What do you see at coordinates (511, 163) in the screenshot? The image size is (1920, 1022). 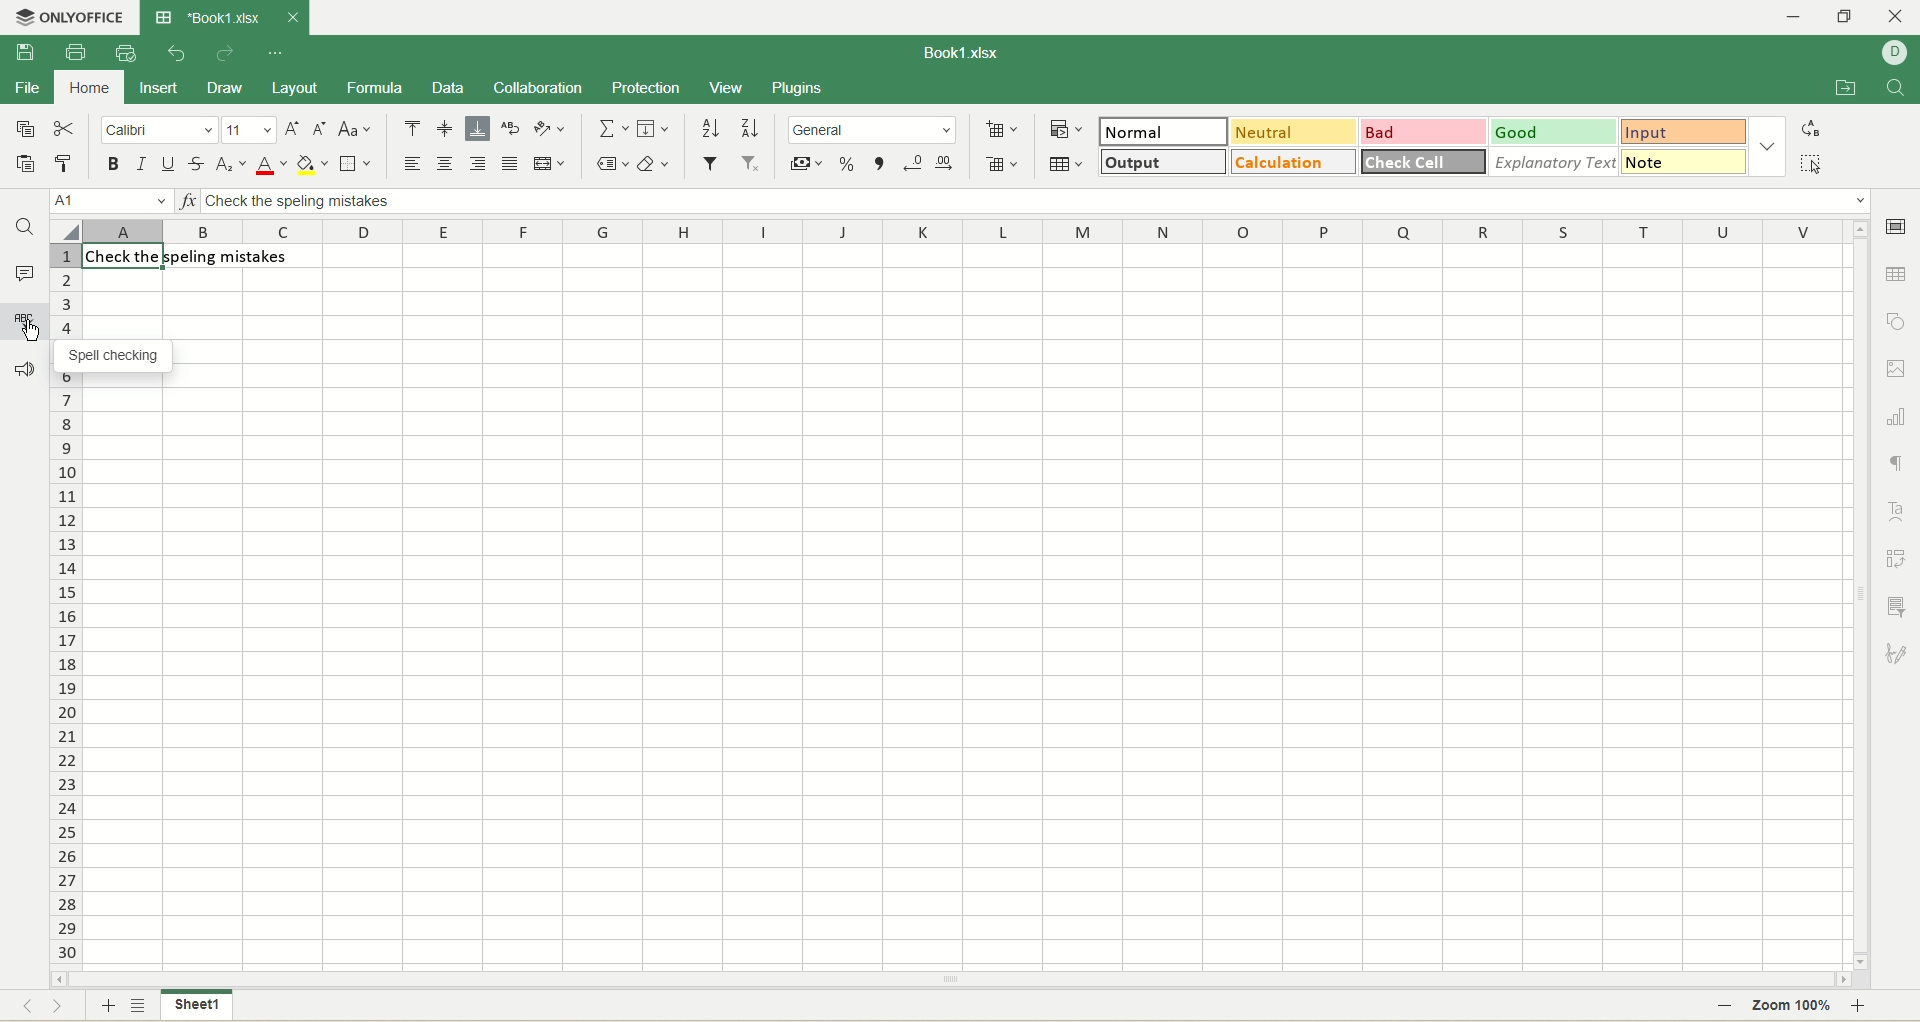 I see `justified` at bounding box center [511, 163].